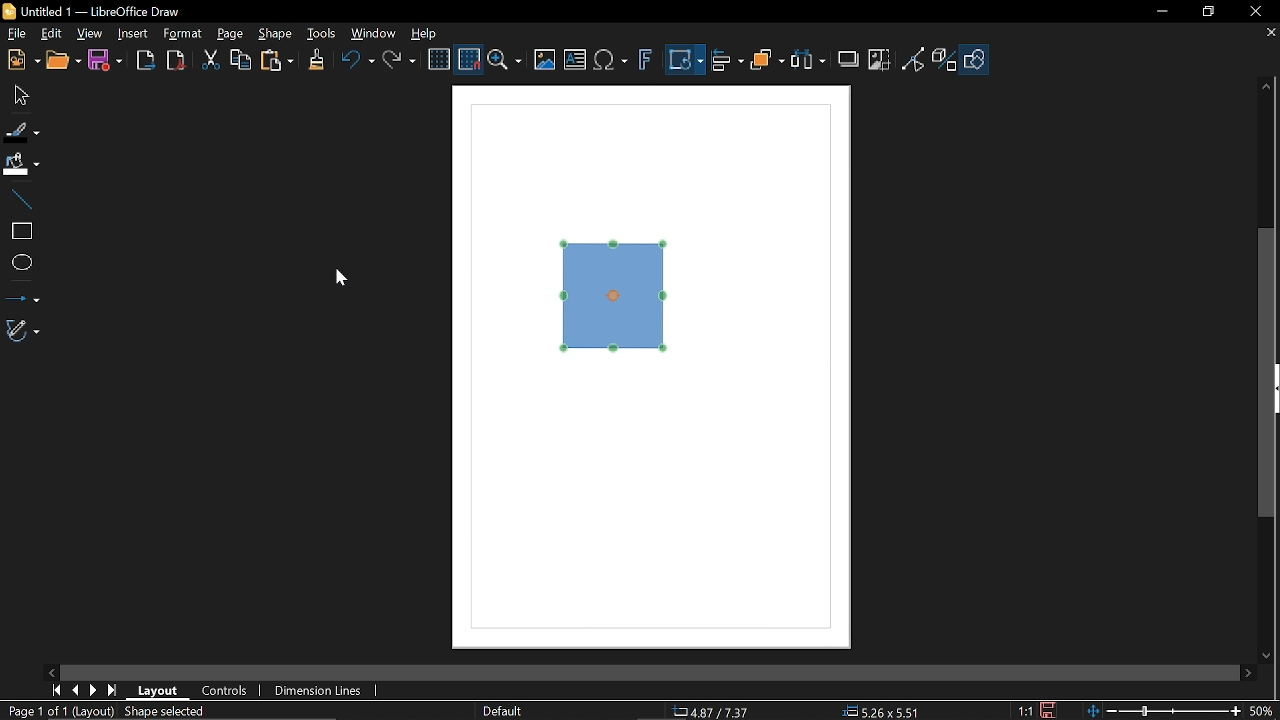 This screenshot has height=720, width=1280. I want to click on Tools, so click(321, 33).